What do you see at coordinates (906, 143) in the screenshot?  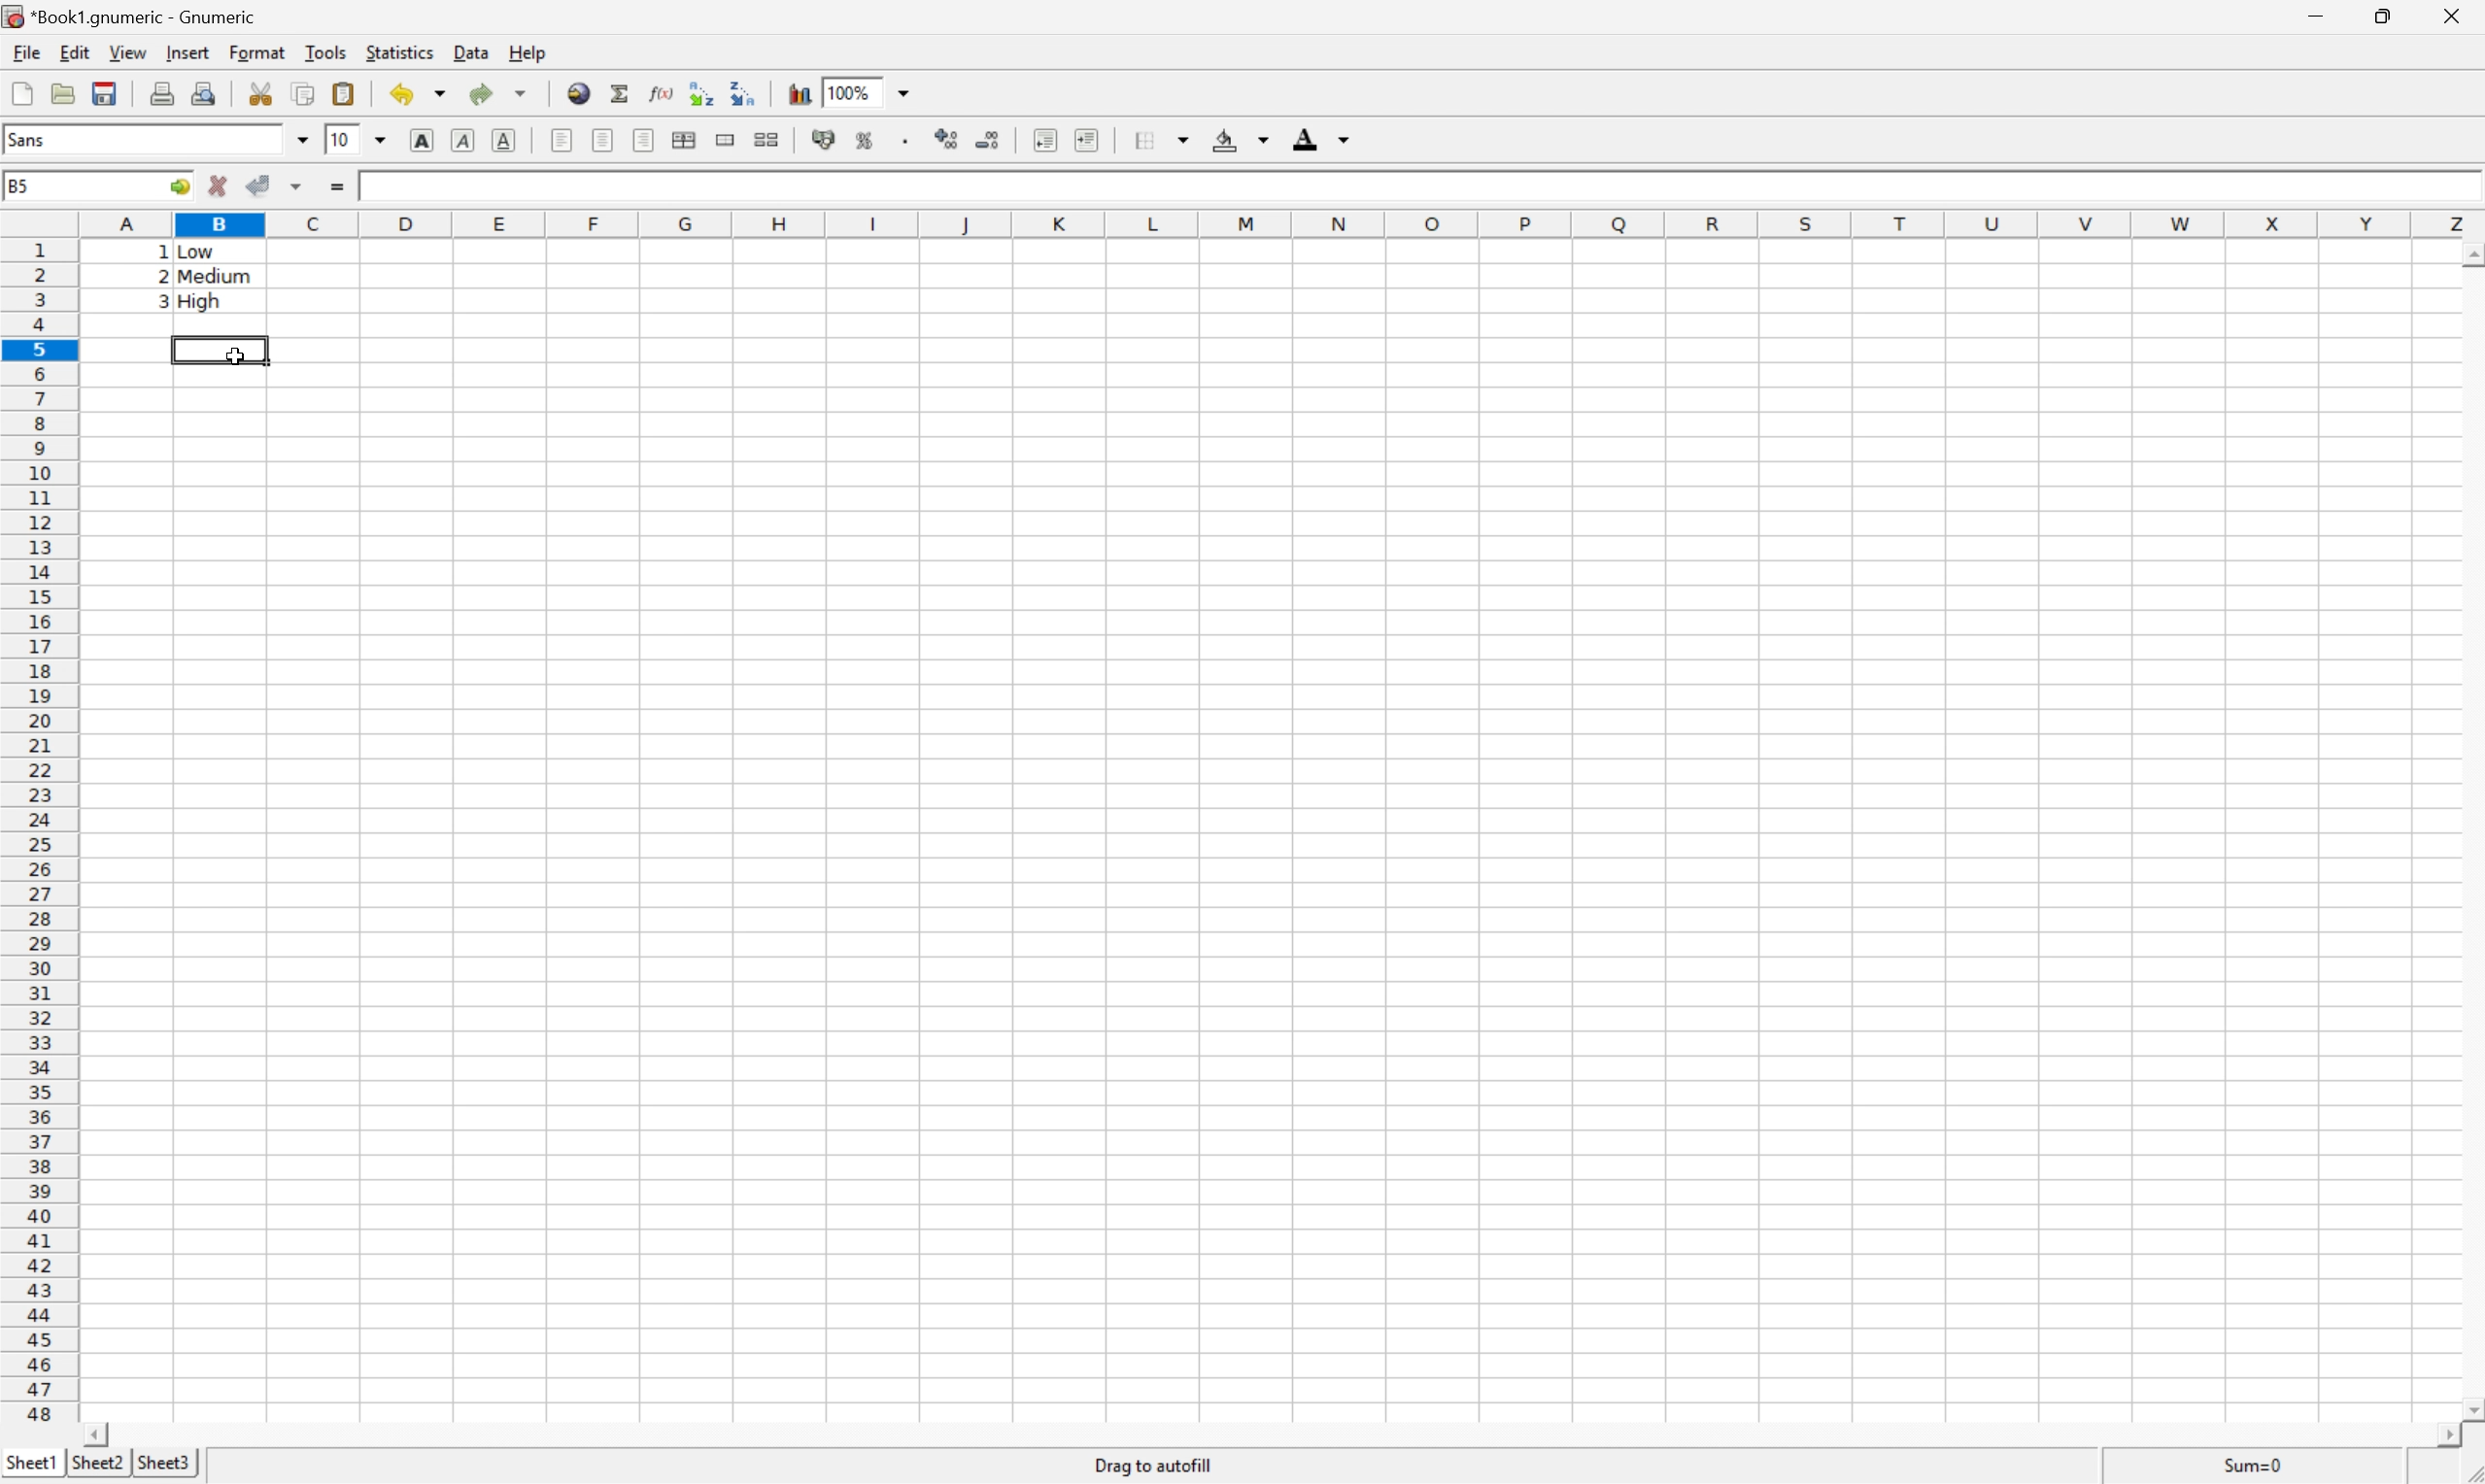 I see `Set the format of the selected cells to include a thousands separator` at bounding box center [906, 143].